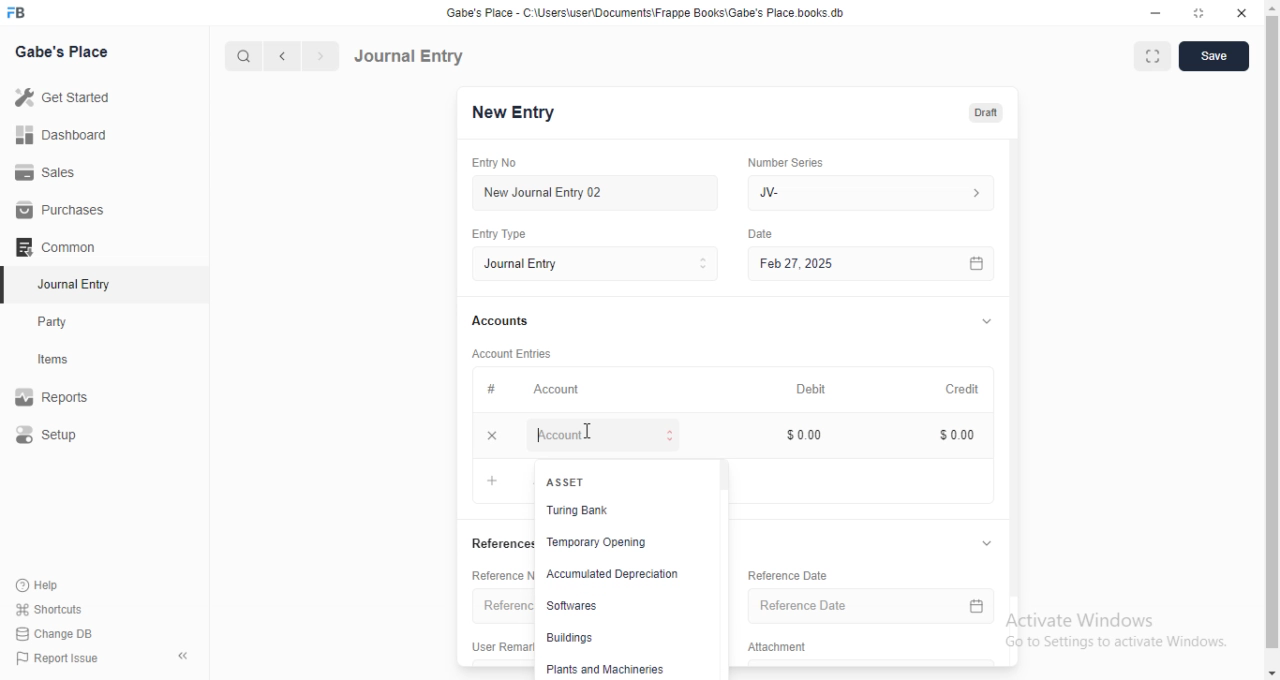 This screenshot has height=680, width=1280. I want to click on Setup, so click(49, 434).